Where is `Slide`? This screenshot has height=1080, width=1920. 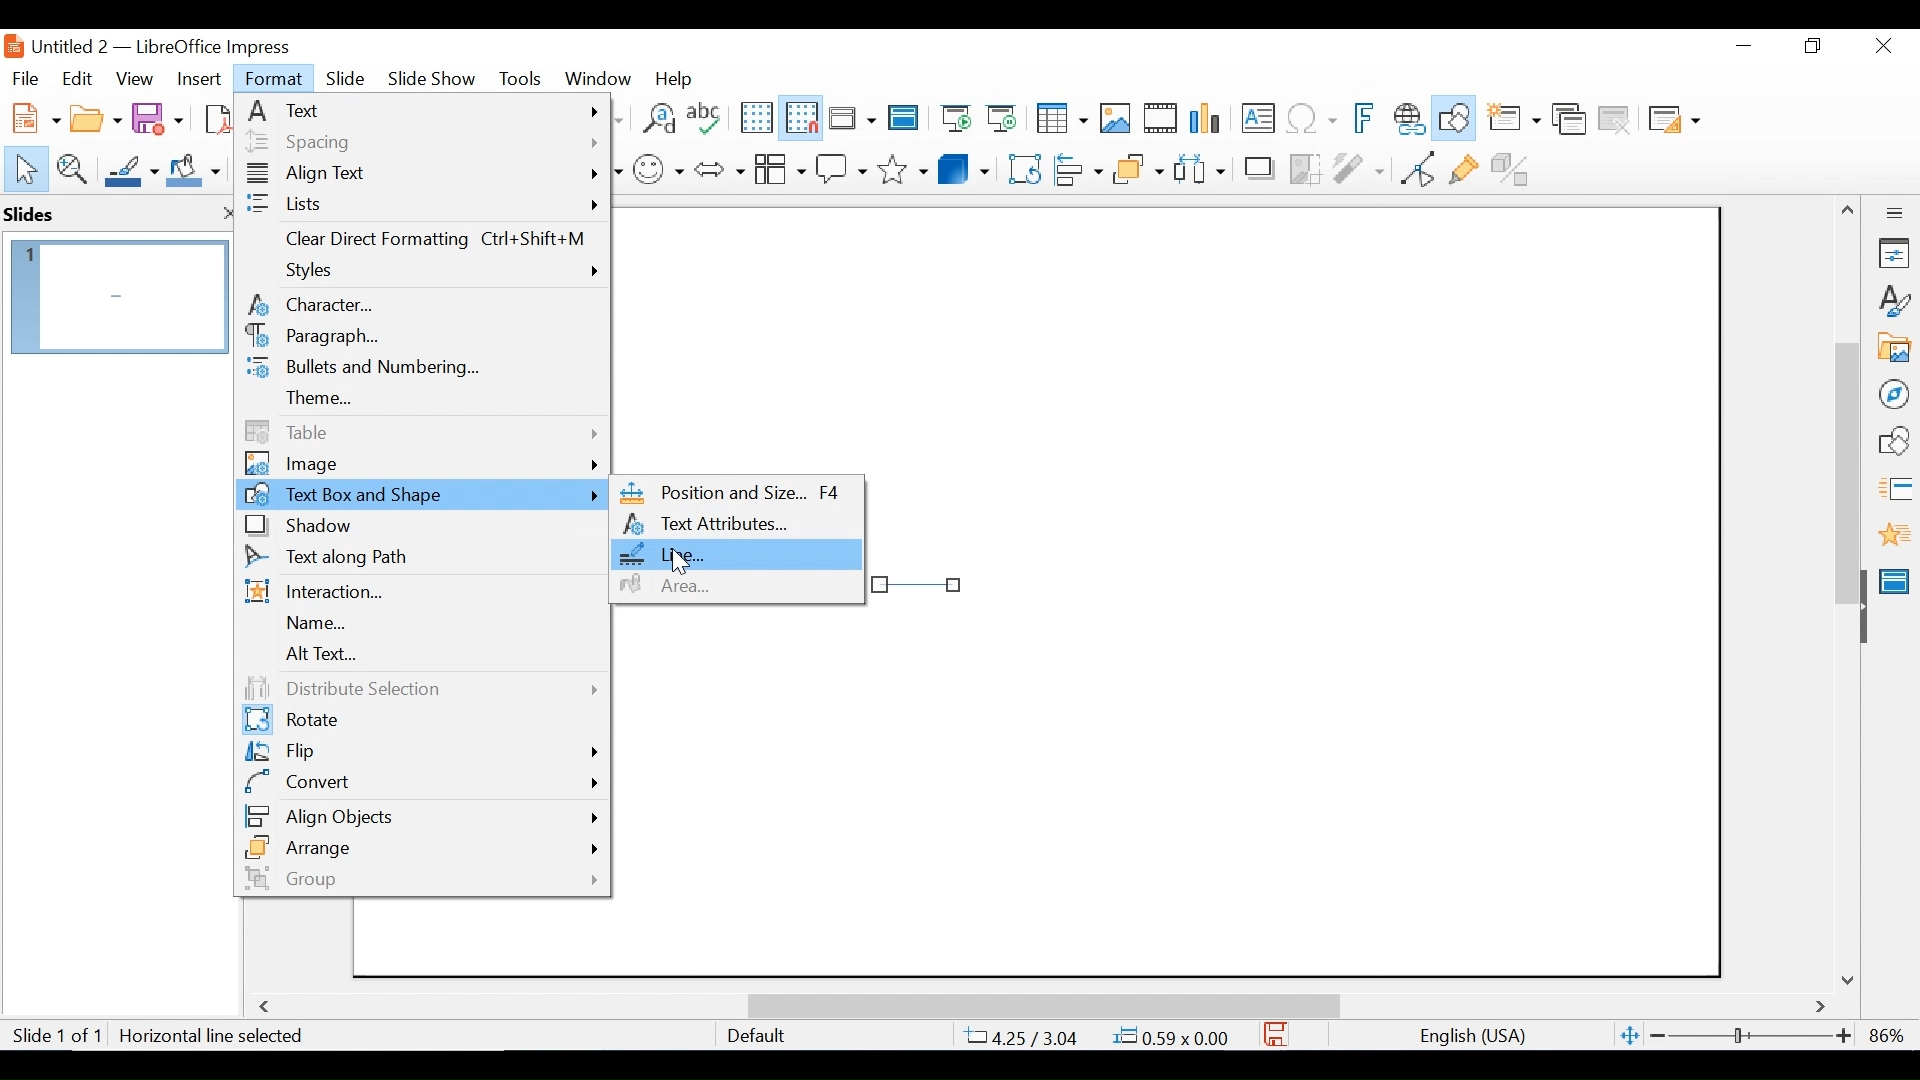
Slide is located at coordinates (346, 77).